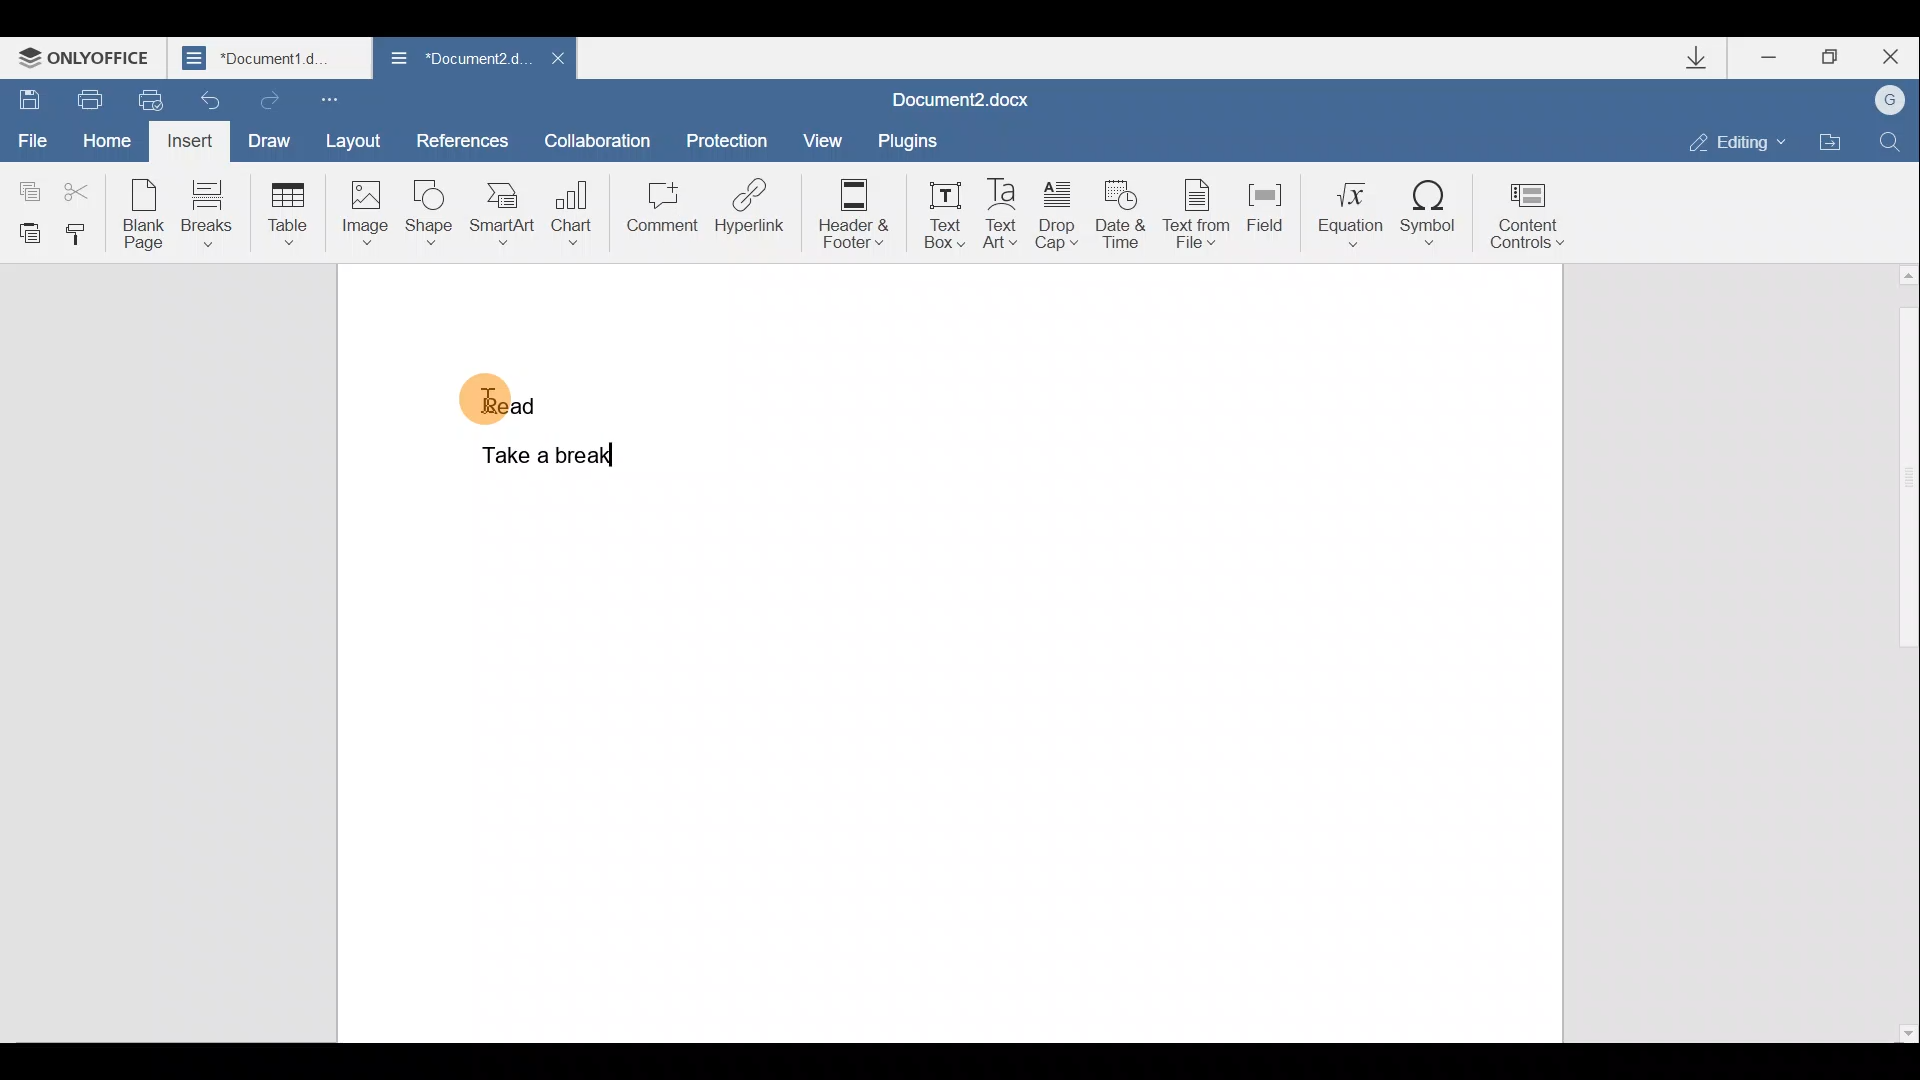 This screenshot has width=1920, height=1080. Describe the element at coordinates (539, 452) in the screenshot. I see `Take a break` at that location.